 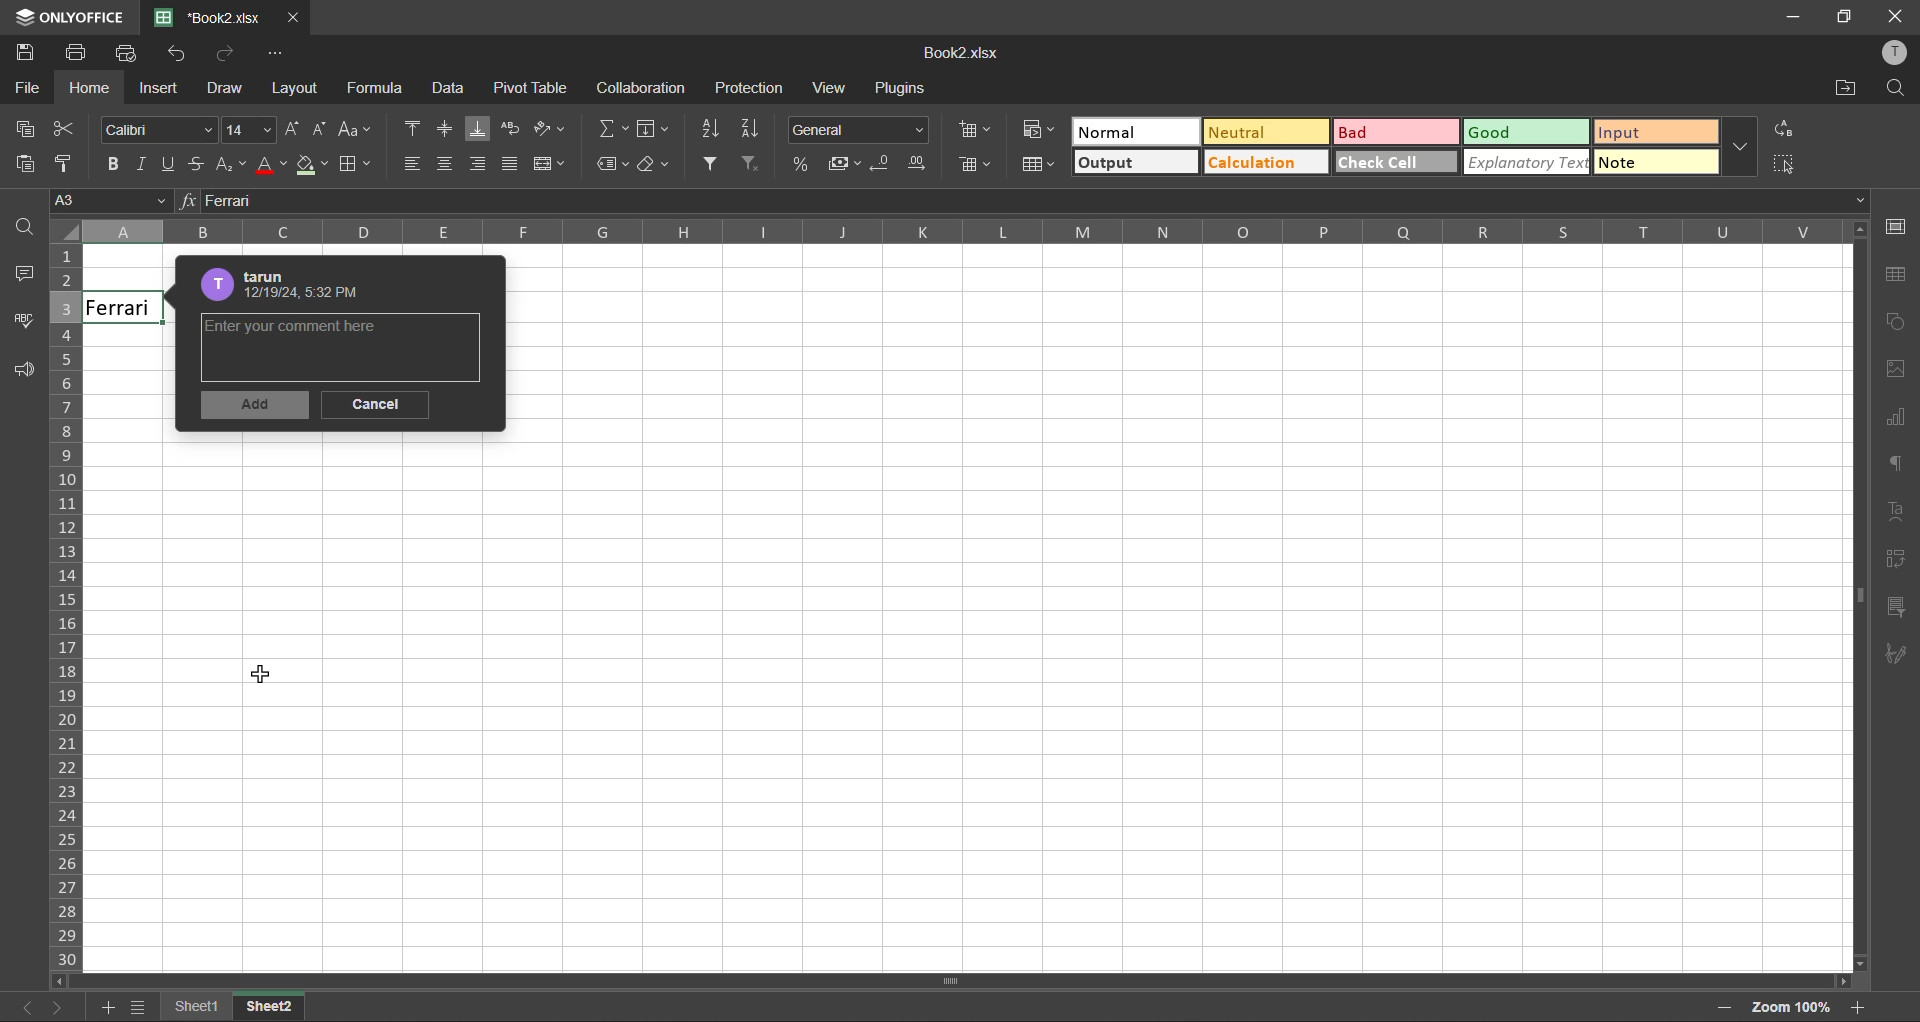 What do you see at coordinates (976, 166) in the screenshot?
I see `delete cells` at bounding box center [976, 166].